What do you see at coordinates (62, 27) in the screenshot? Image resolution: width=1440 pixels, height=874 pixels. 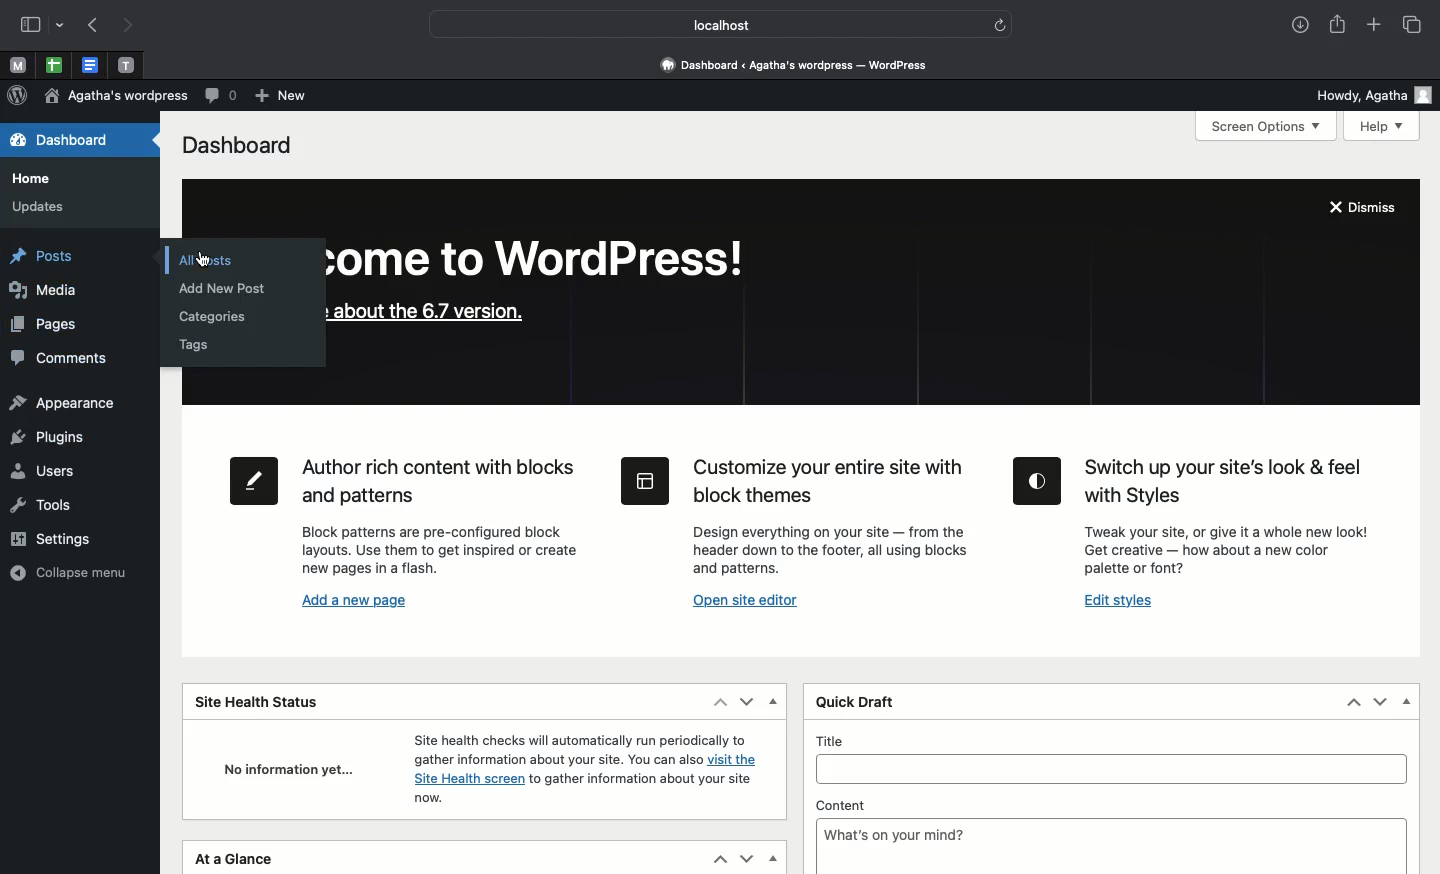 I see `drop-down` at bounding box center [62, 27].